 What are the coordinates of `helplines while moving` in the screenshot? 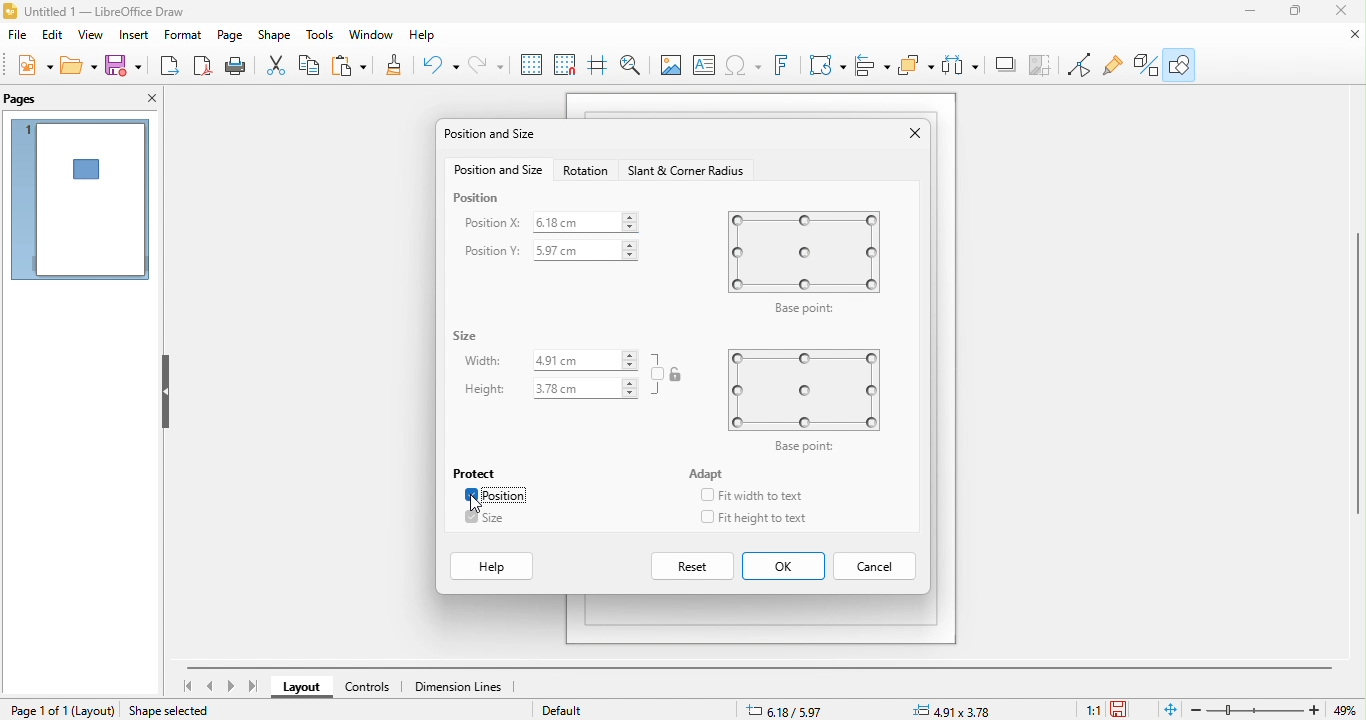 It's located at (603, 66).